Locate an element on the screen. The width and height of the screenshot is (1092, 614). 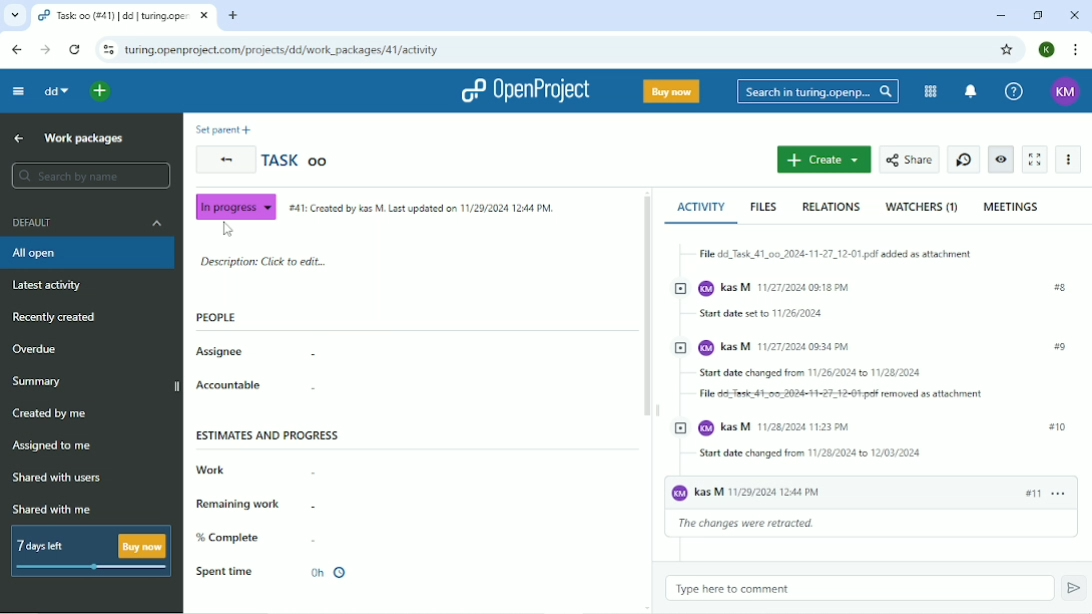
History of changes made is located at coordinates (872, 389).